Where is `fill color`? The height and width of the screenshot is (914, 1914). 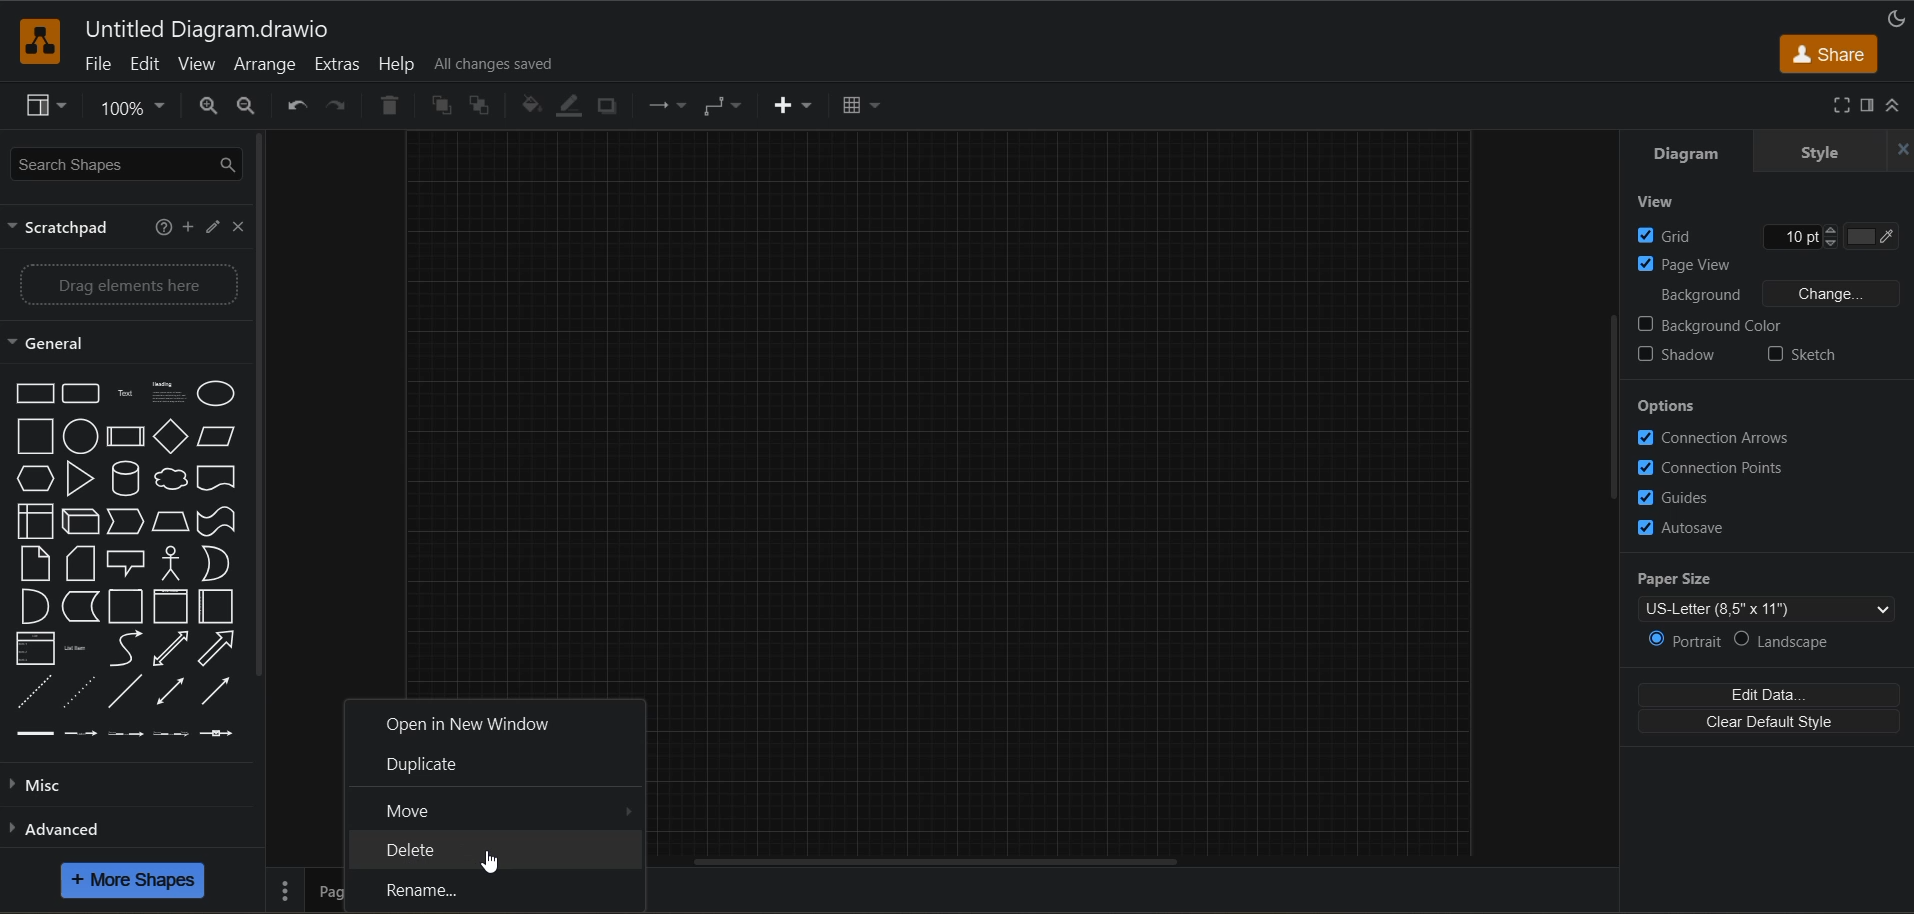 fill color is located at coordinates (534, 106).